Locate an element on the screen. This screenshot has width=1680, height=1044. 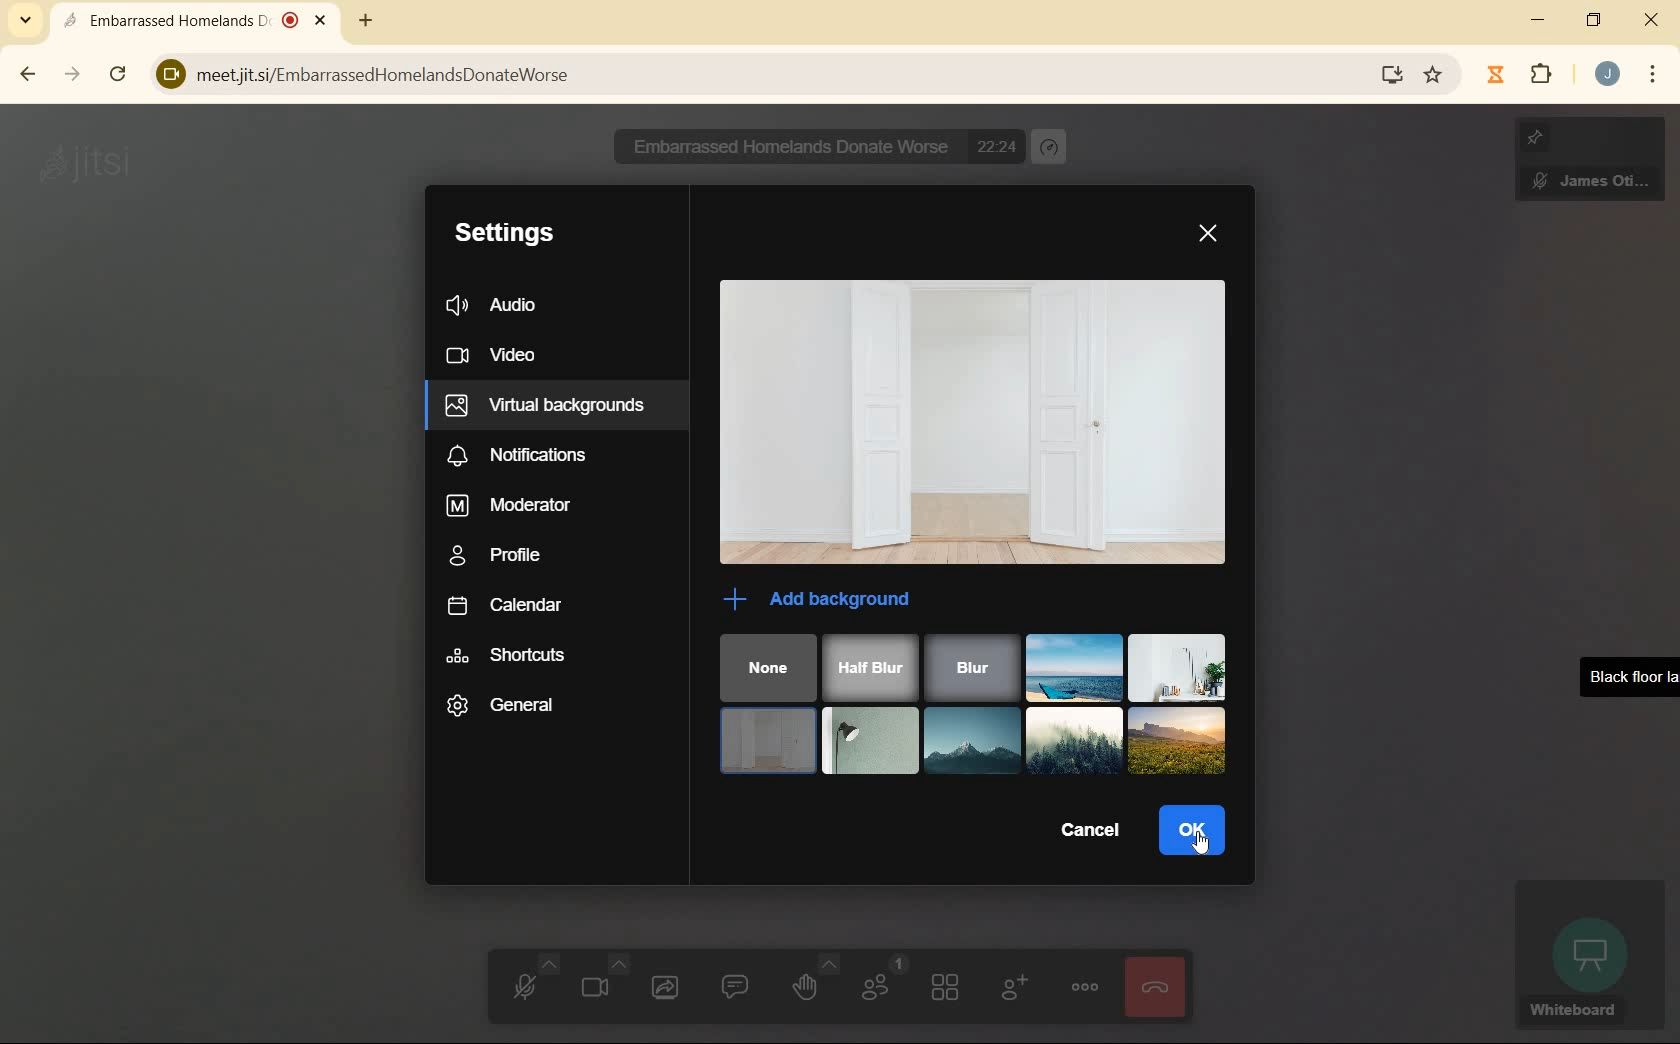
N Embarrassed Homelands Donate Worse is located at coordinates (777, 146).